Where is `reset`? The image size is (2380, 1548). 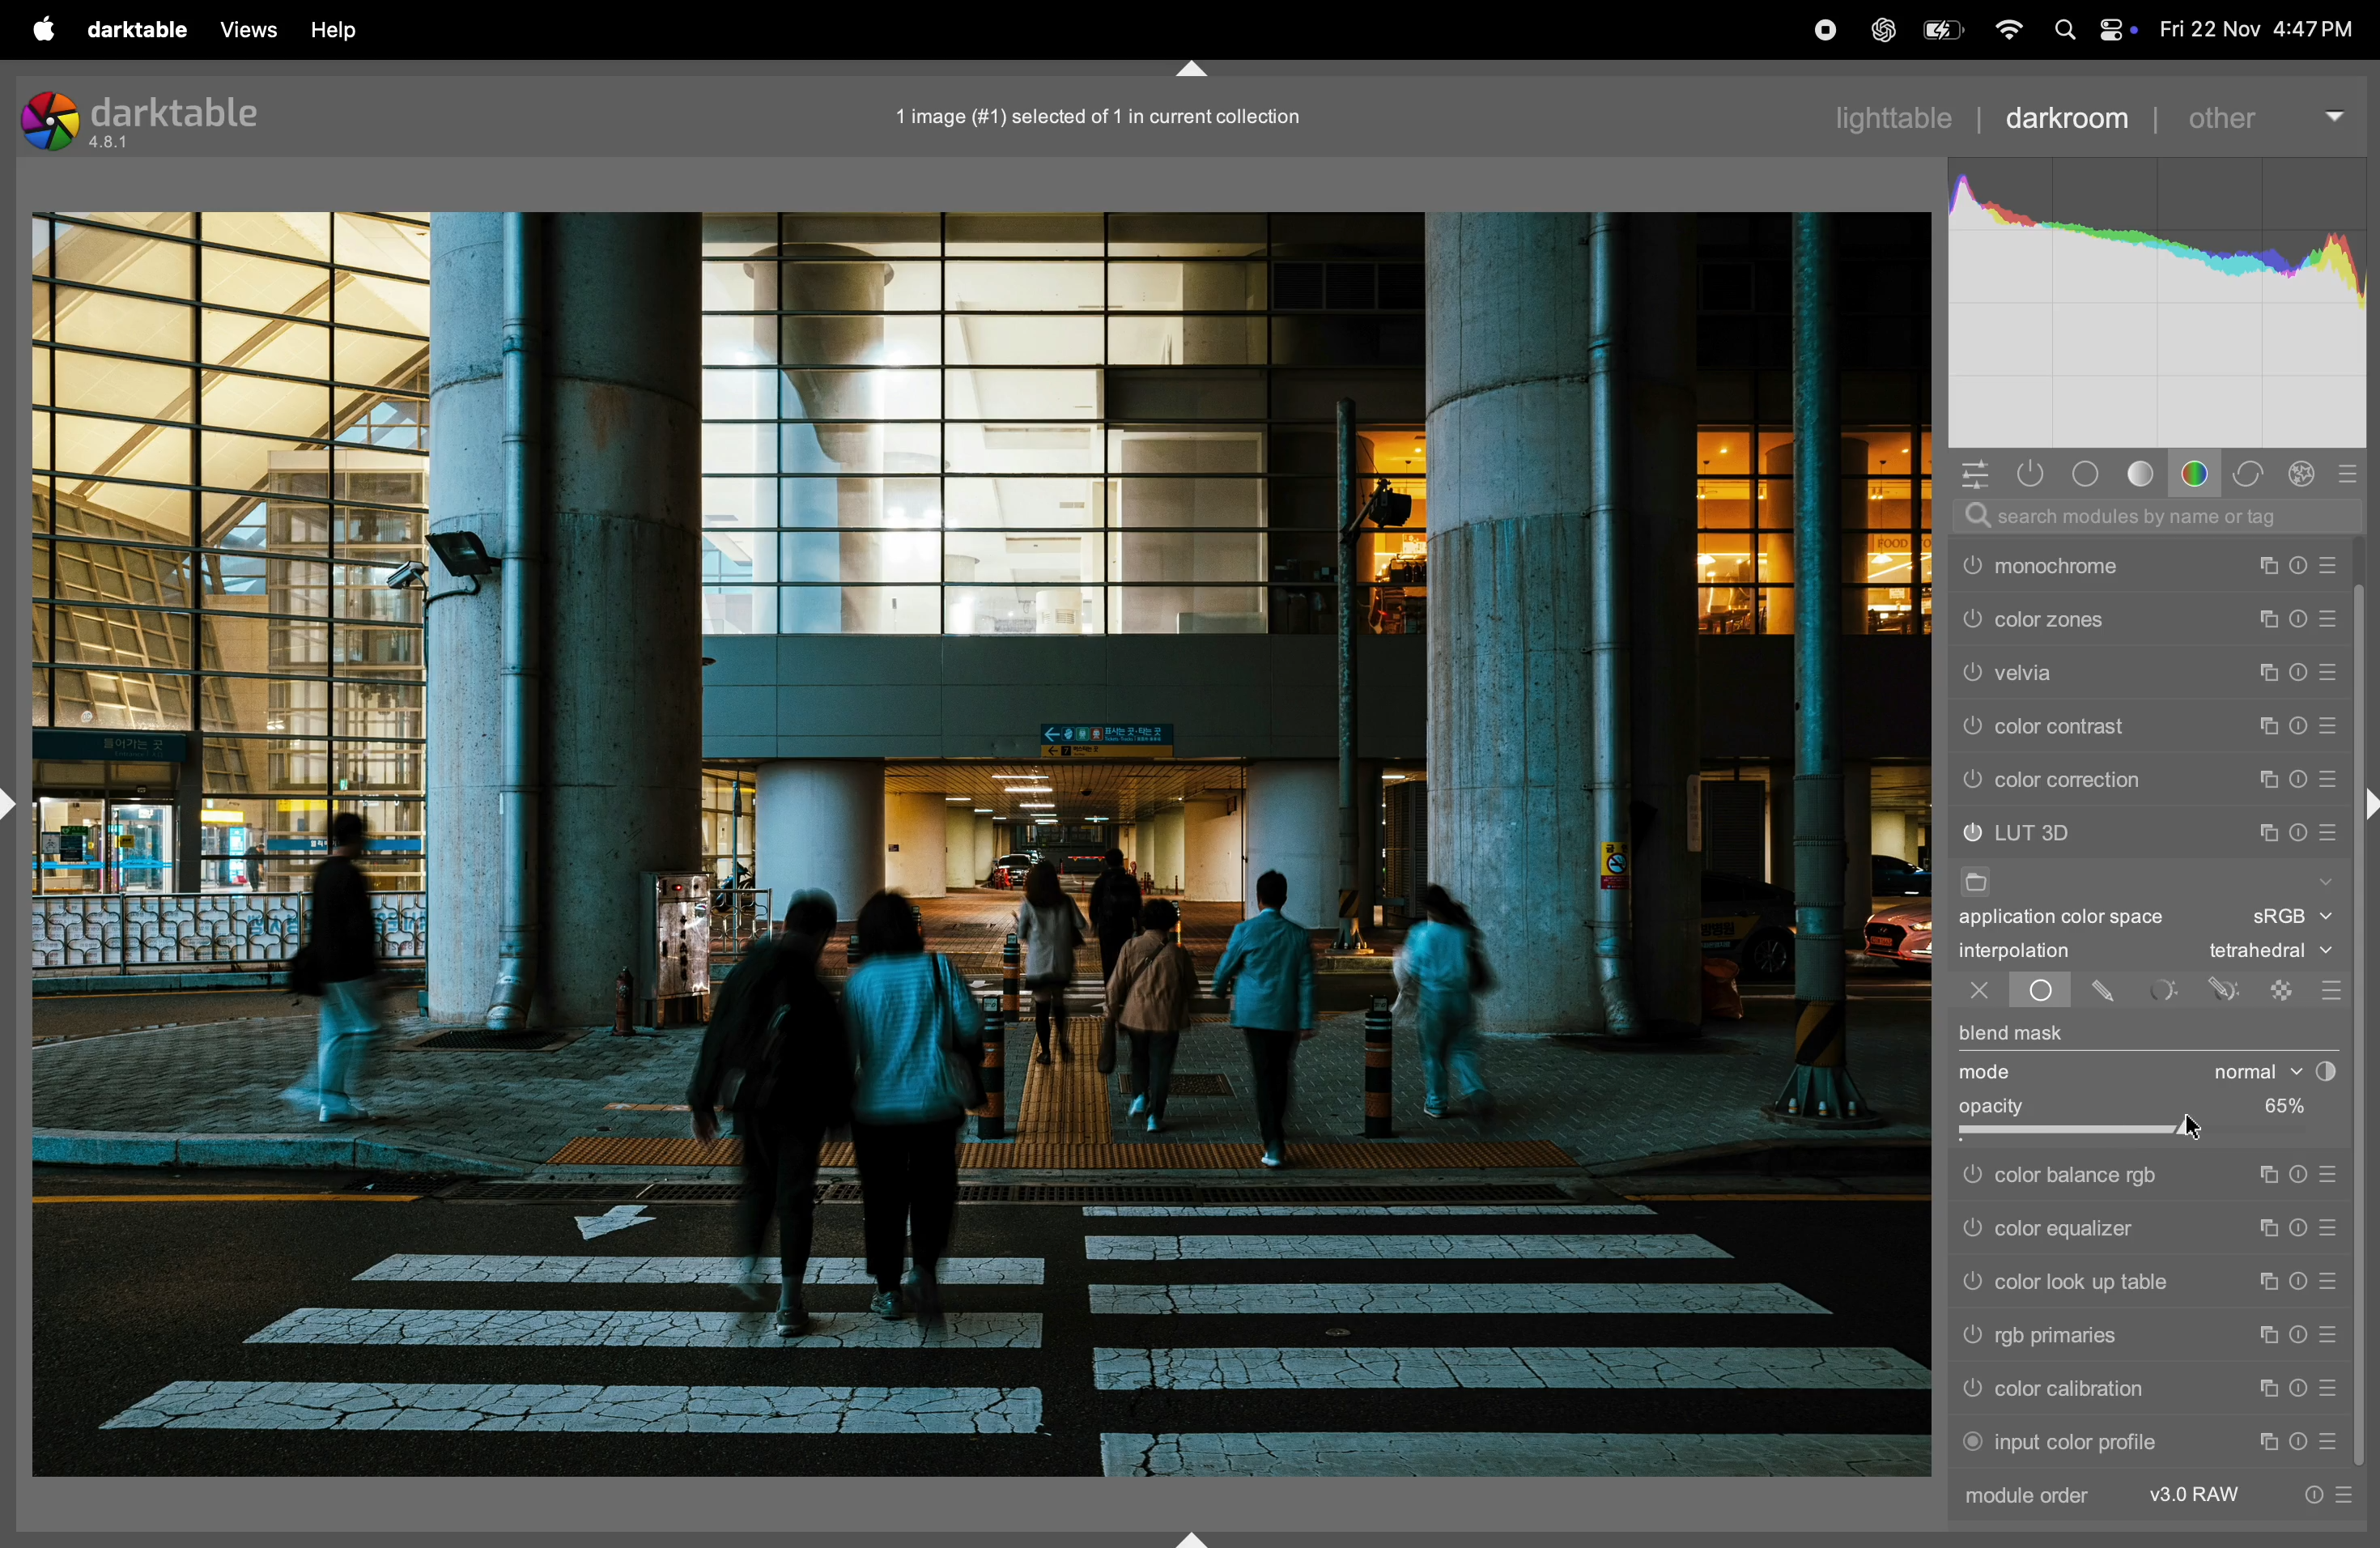 reset is located at coordinates (2303, 1391).